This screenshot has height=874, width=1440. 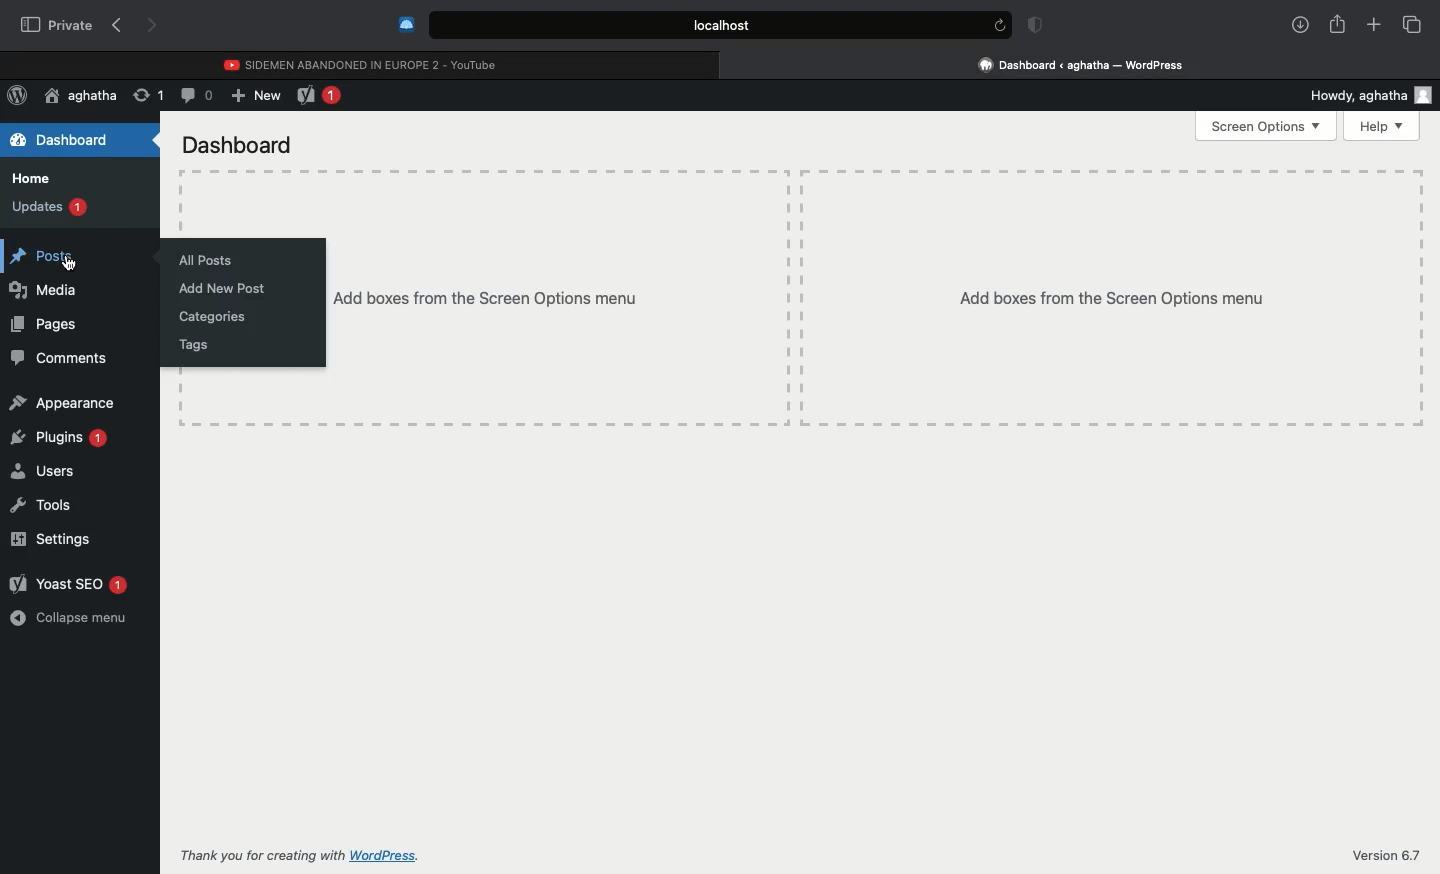 I want to click on Users, so click(x=41, y=471).